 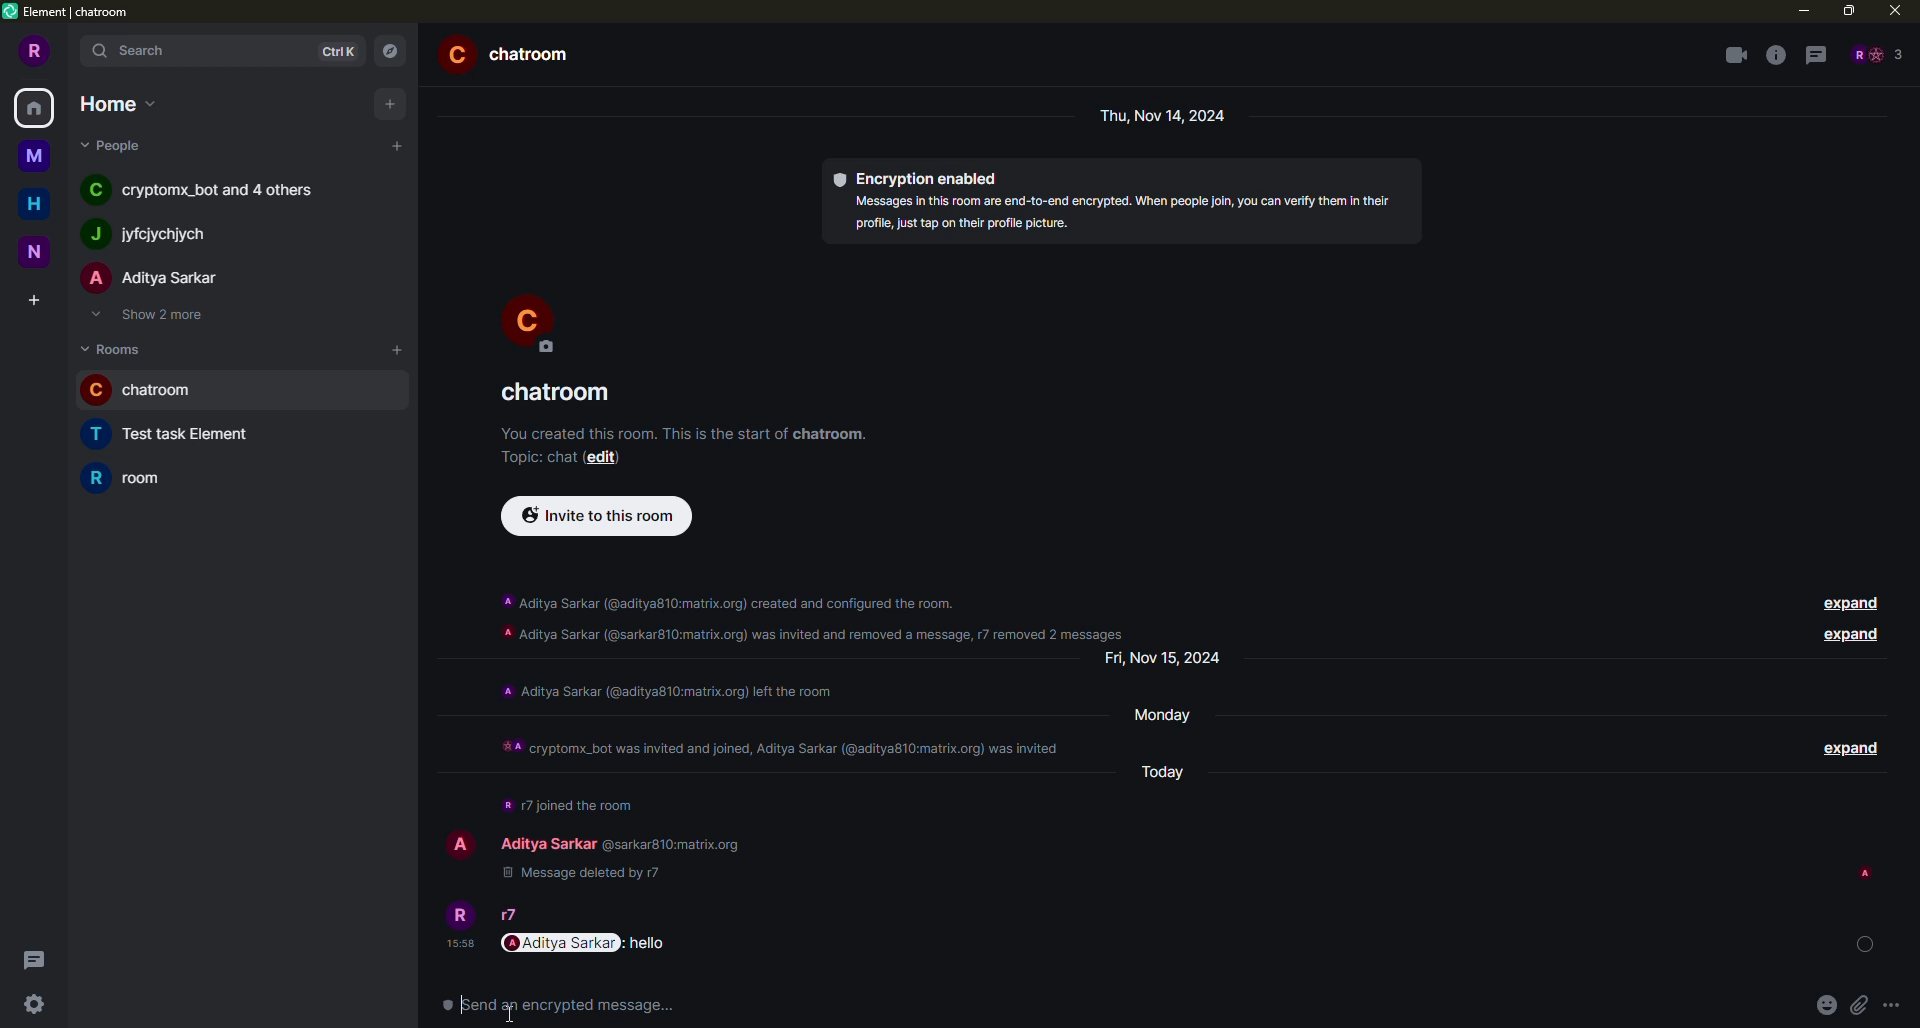 What do you see at coordinates (34, 203) in the screenshot?
I see `home` at bounding box center [34, 203].